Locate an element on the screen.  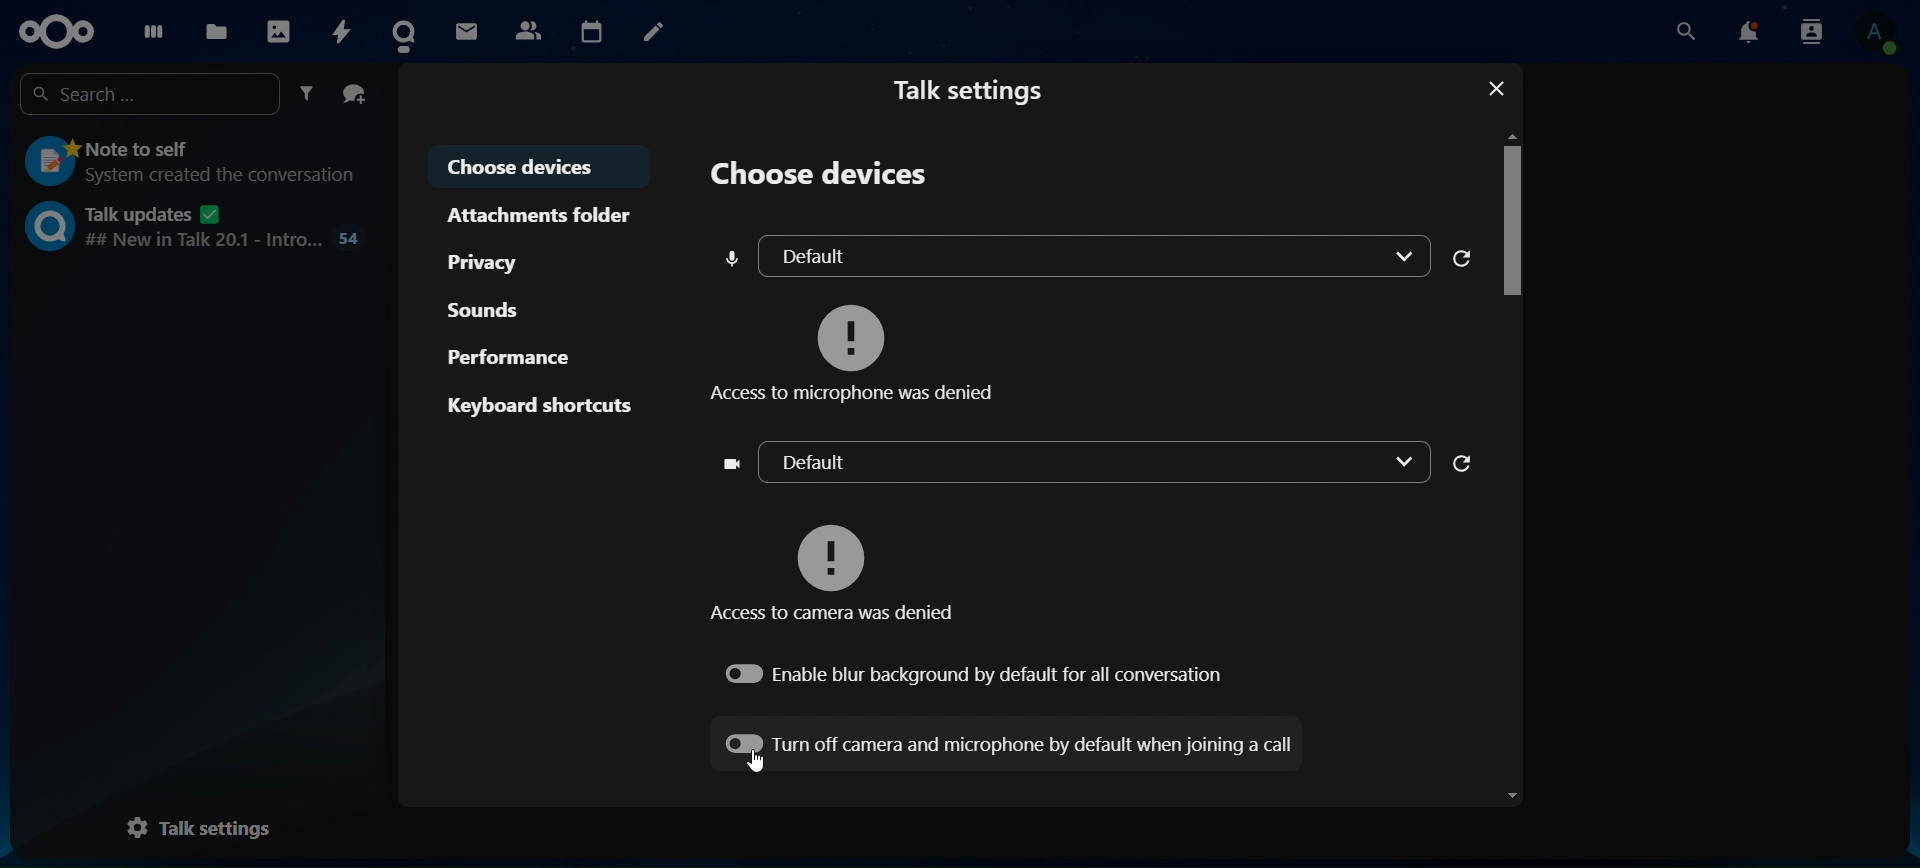
search is located at coordinates (1682, 33).